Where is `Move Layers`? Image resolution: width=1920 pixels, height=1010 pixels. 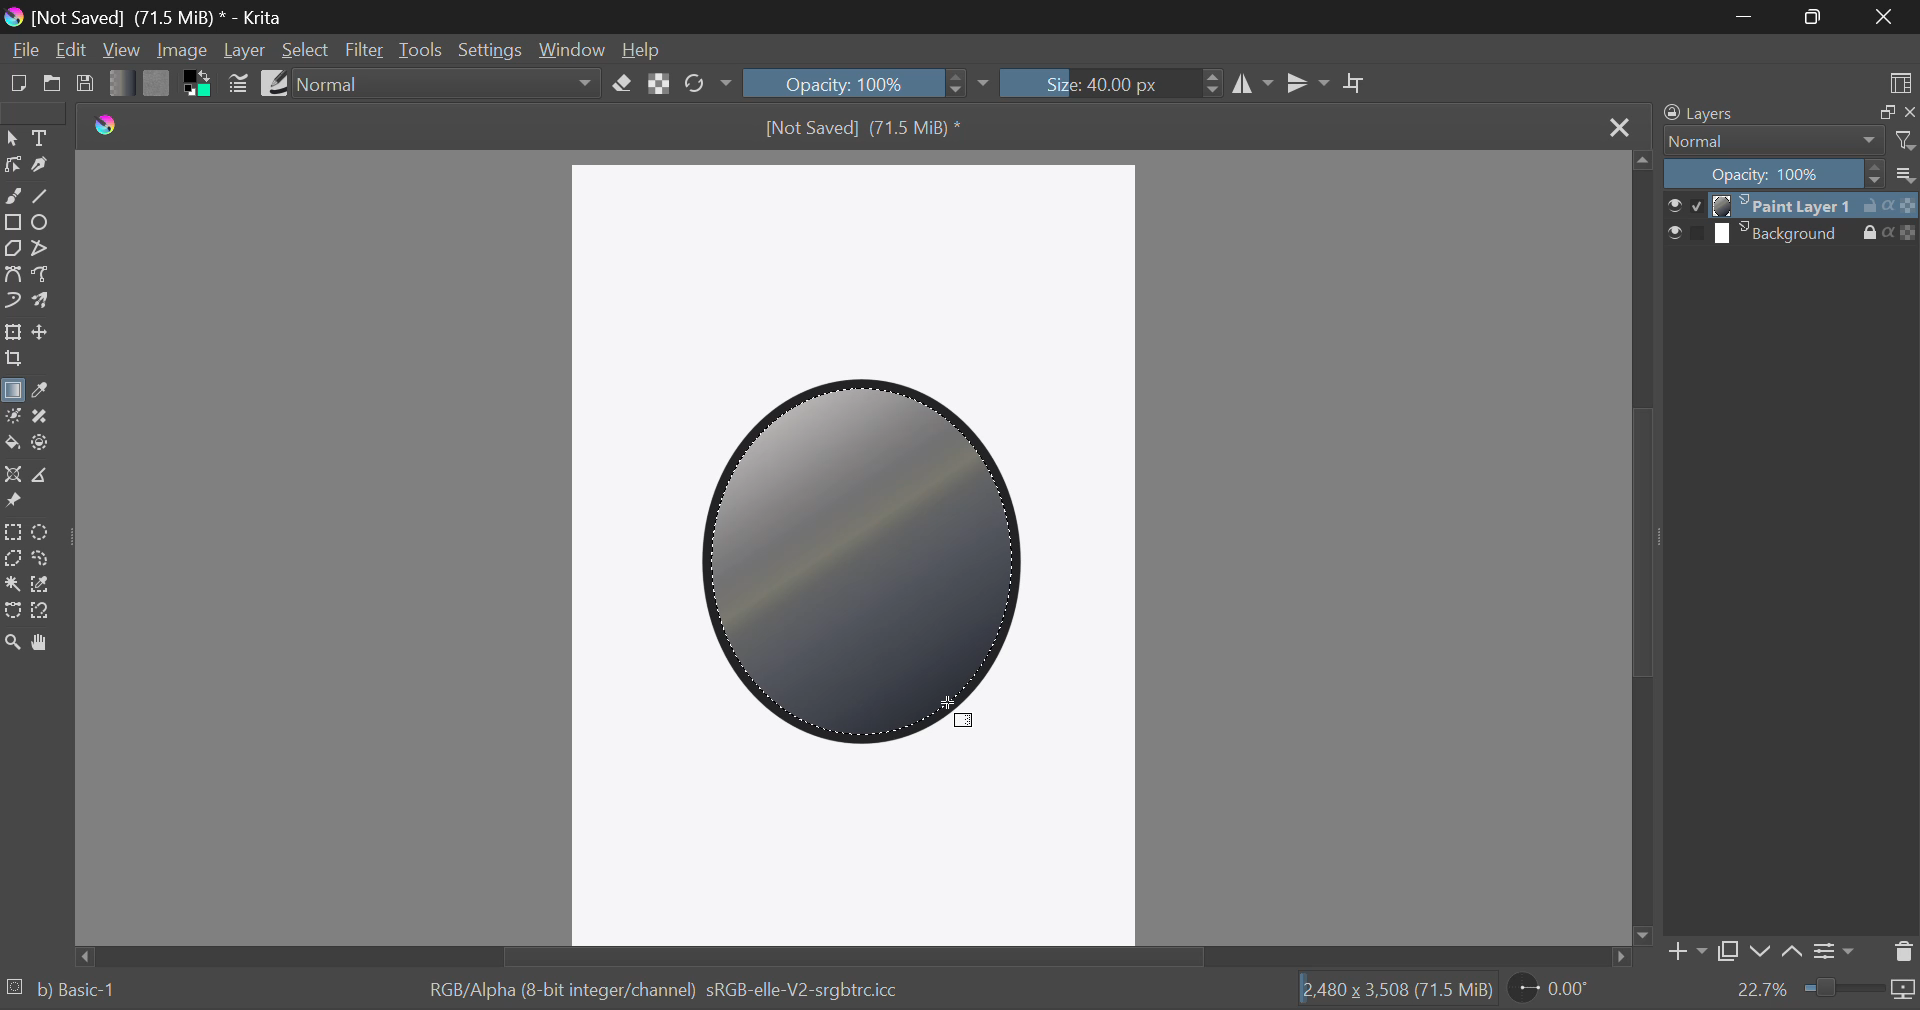
Move Layers is located at coordinates (44, 335).